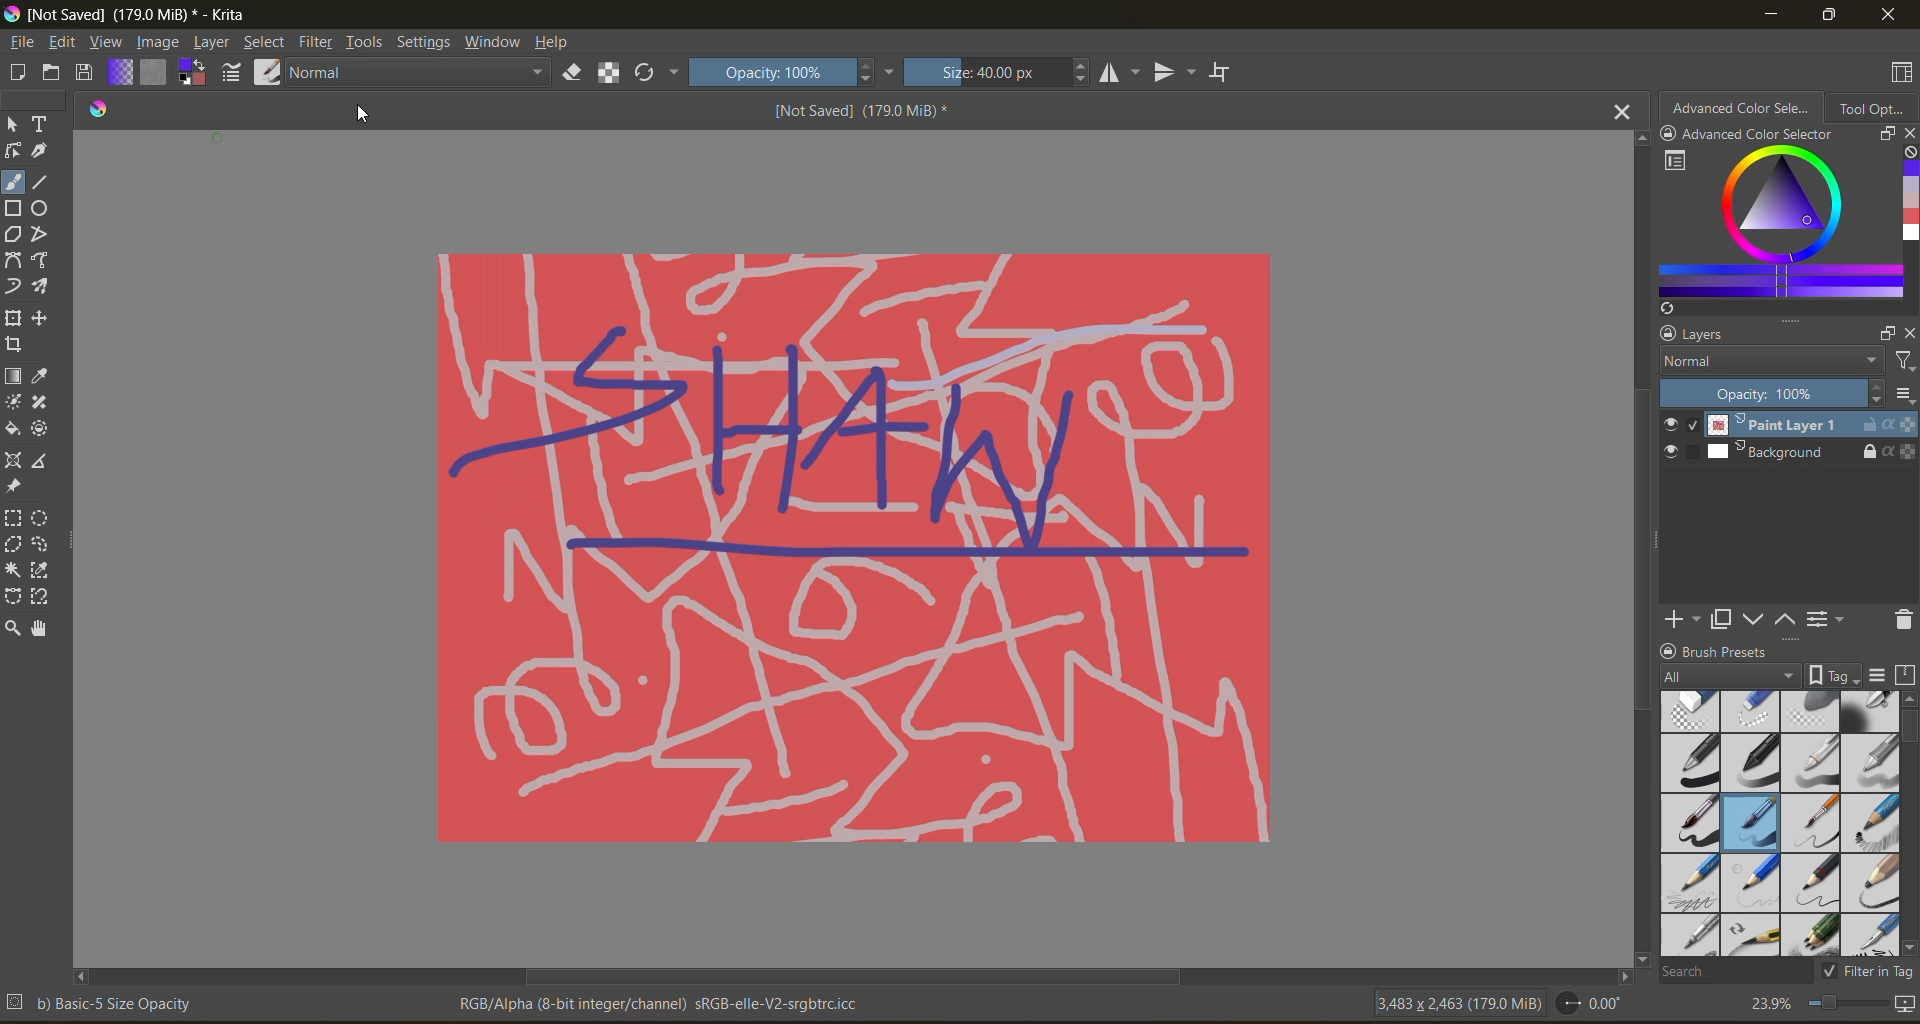  I want to click on calligraphy, so click(43, 150).